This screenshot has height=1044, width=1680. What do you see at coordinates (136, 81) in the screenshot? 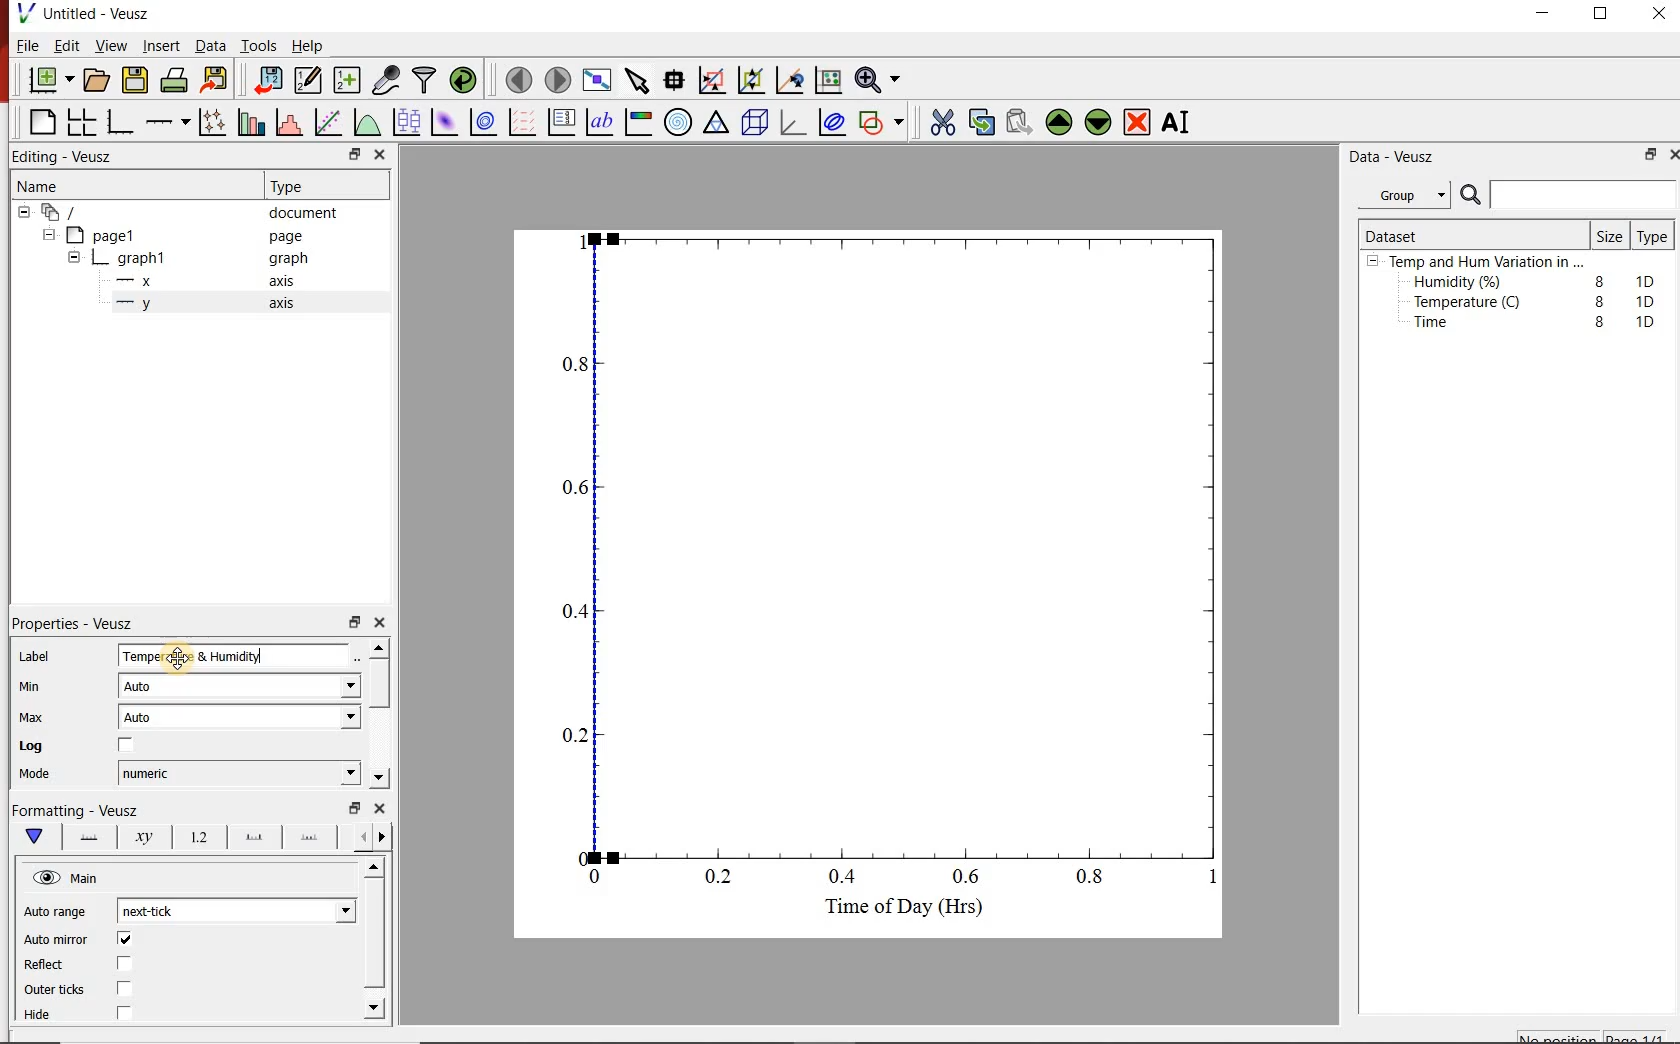
I see `save the document` at bounding box center [136, 81].